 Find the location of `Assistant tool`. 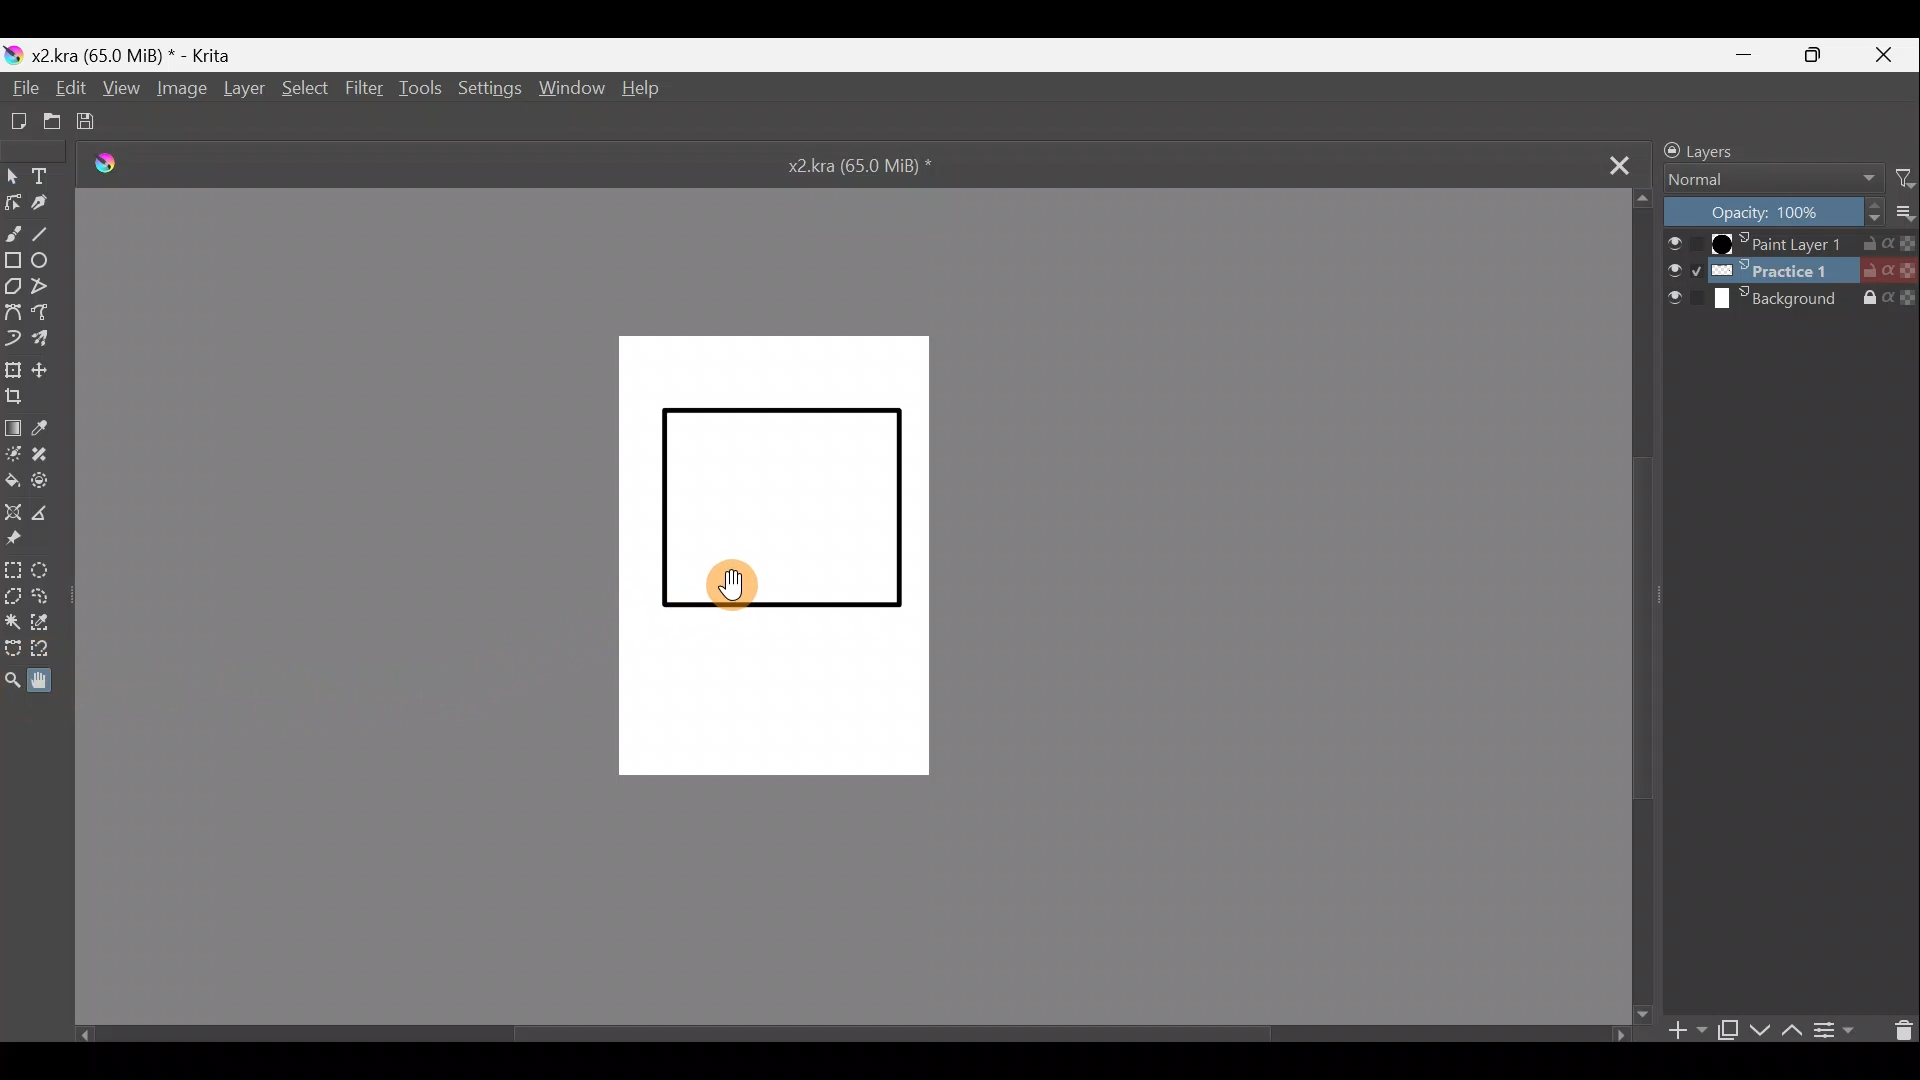

Assistant tool is located at coordinates (13, 510).